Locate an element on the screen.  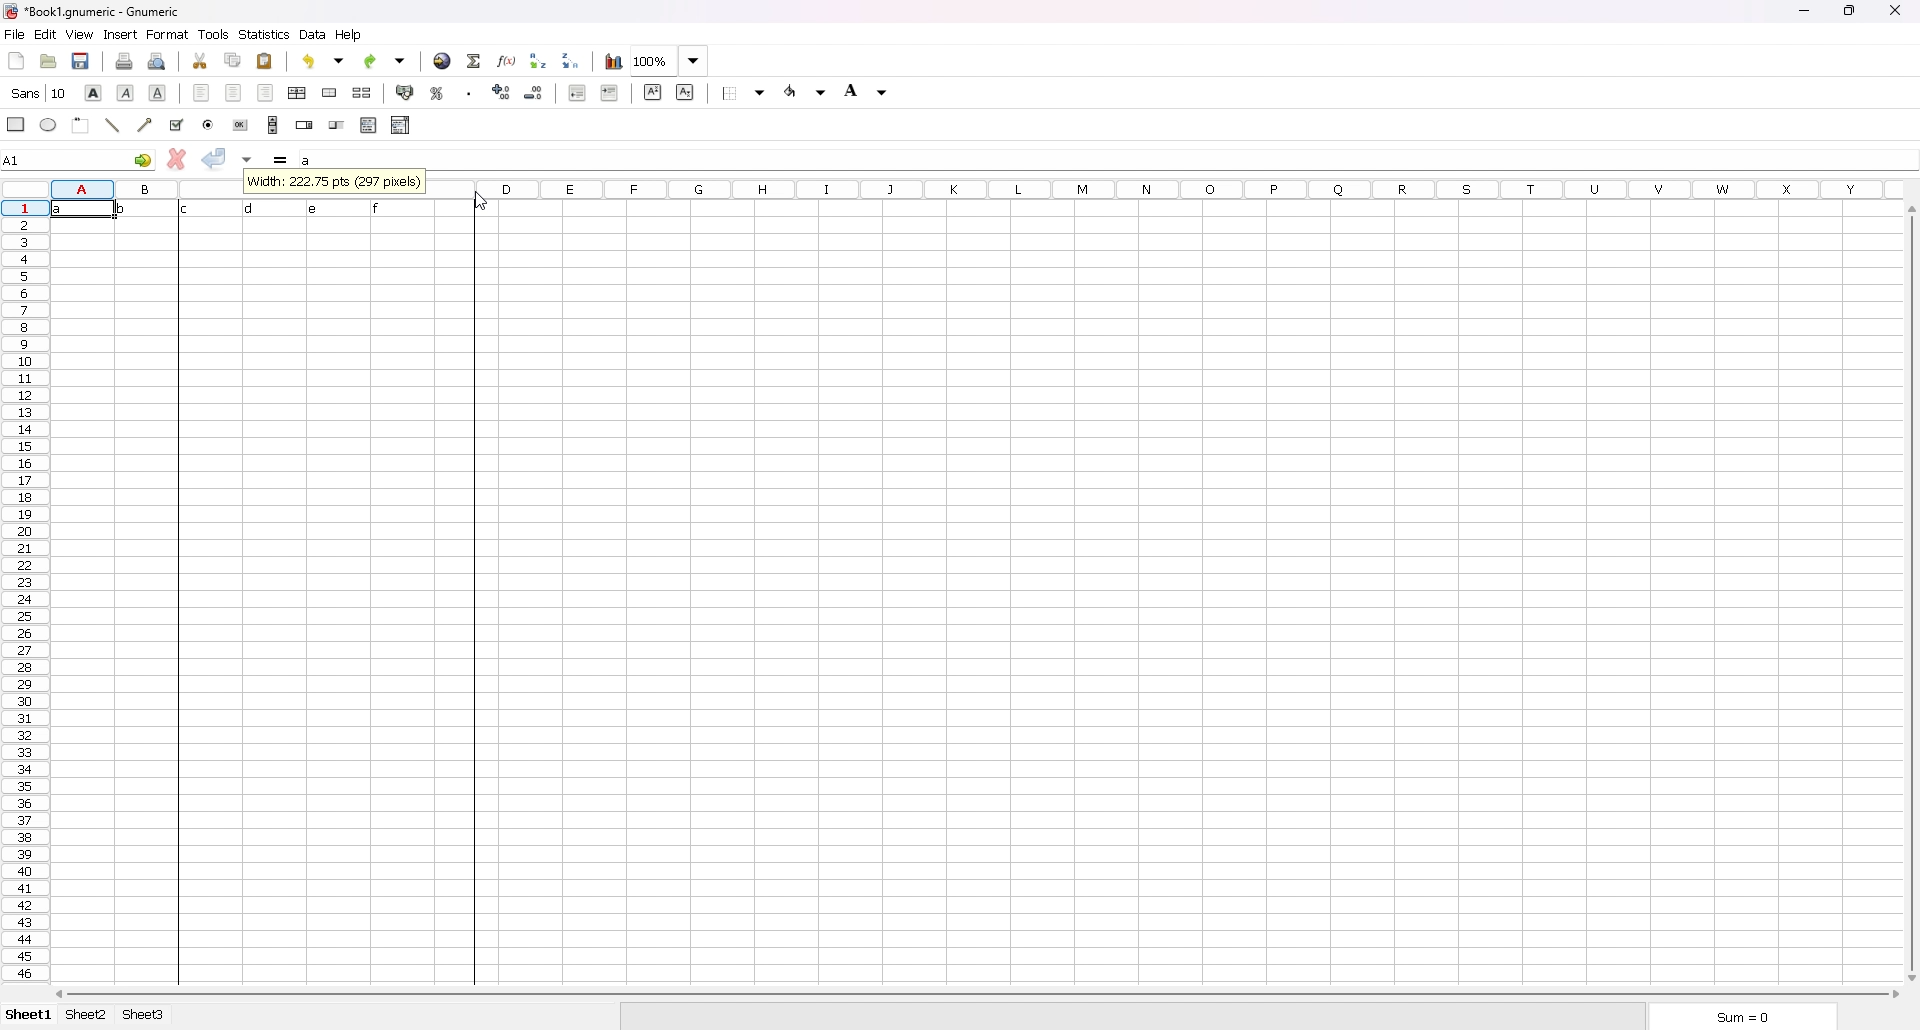
print preview is located at coordinates (156, 61).